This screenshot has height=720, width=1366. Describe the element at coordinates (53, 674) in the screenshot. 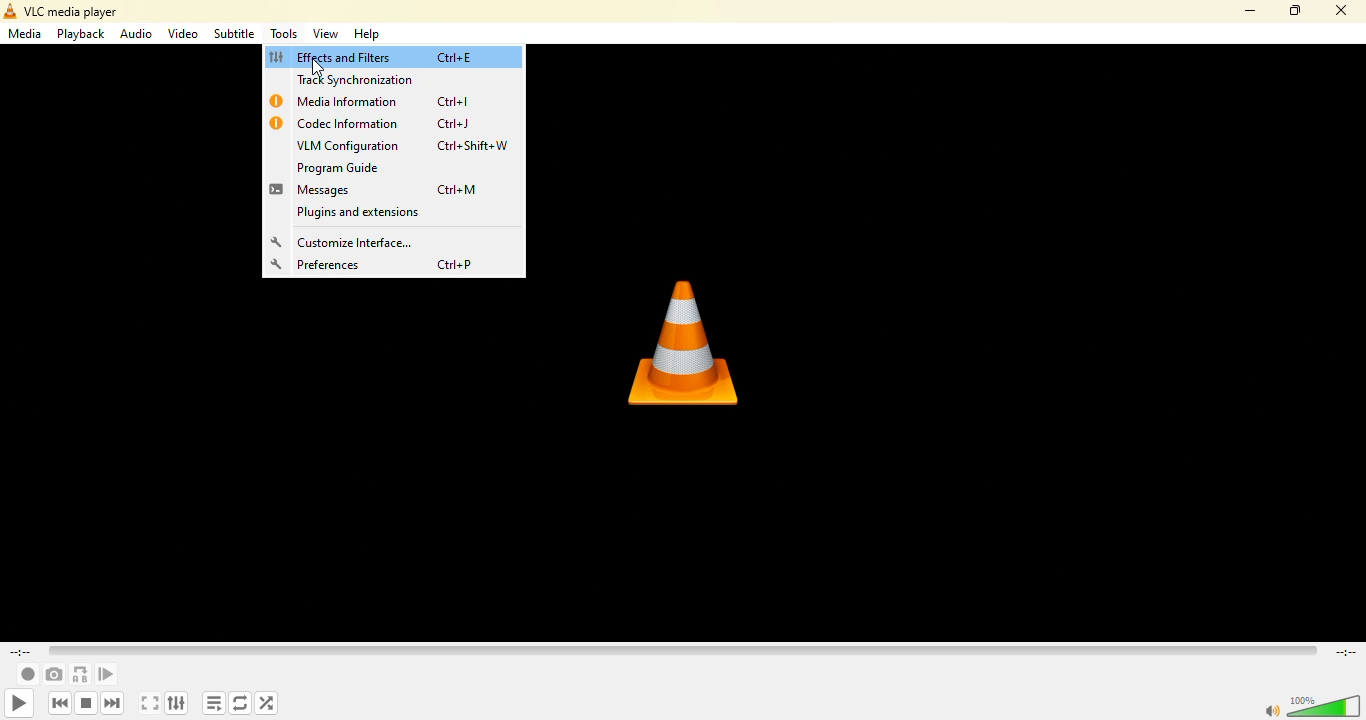

I see `take a snapshot` at that location.